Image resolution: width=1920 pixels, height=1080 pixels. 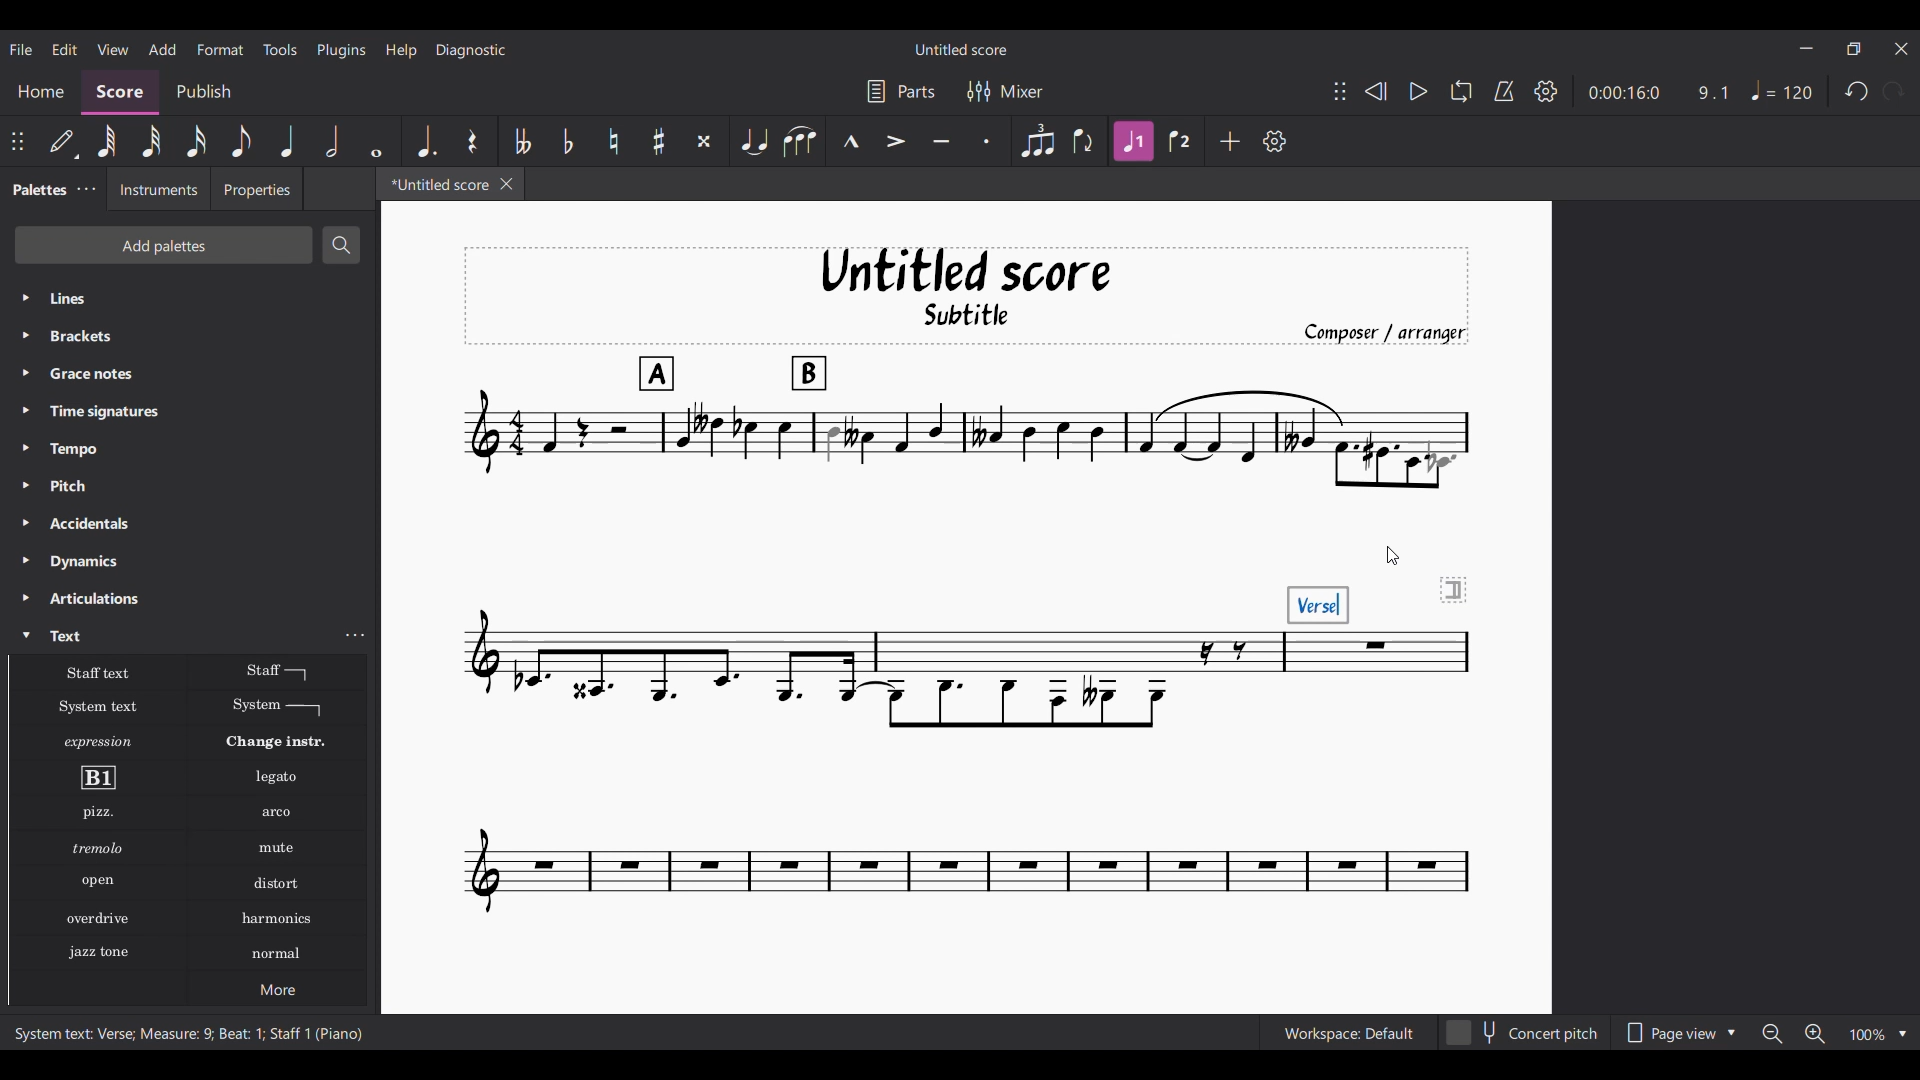 What do you see at coordinates (1039, 141) in the screenshot?
I see `Tuplet` at bounding box center [1039, 141].